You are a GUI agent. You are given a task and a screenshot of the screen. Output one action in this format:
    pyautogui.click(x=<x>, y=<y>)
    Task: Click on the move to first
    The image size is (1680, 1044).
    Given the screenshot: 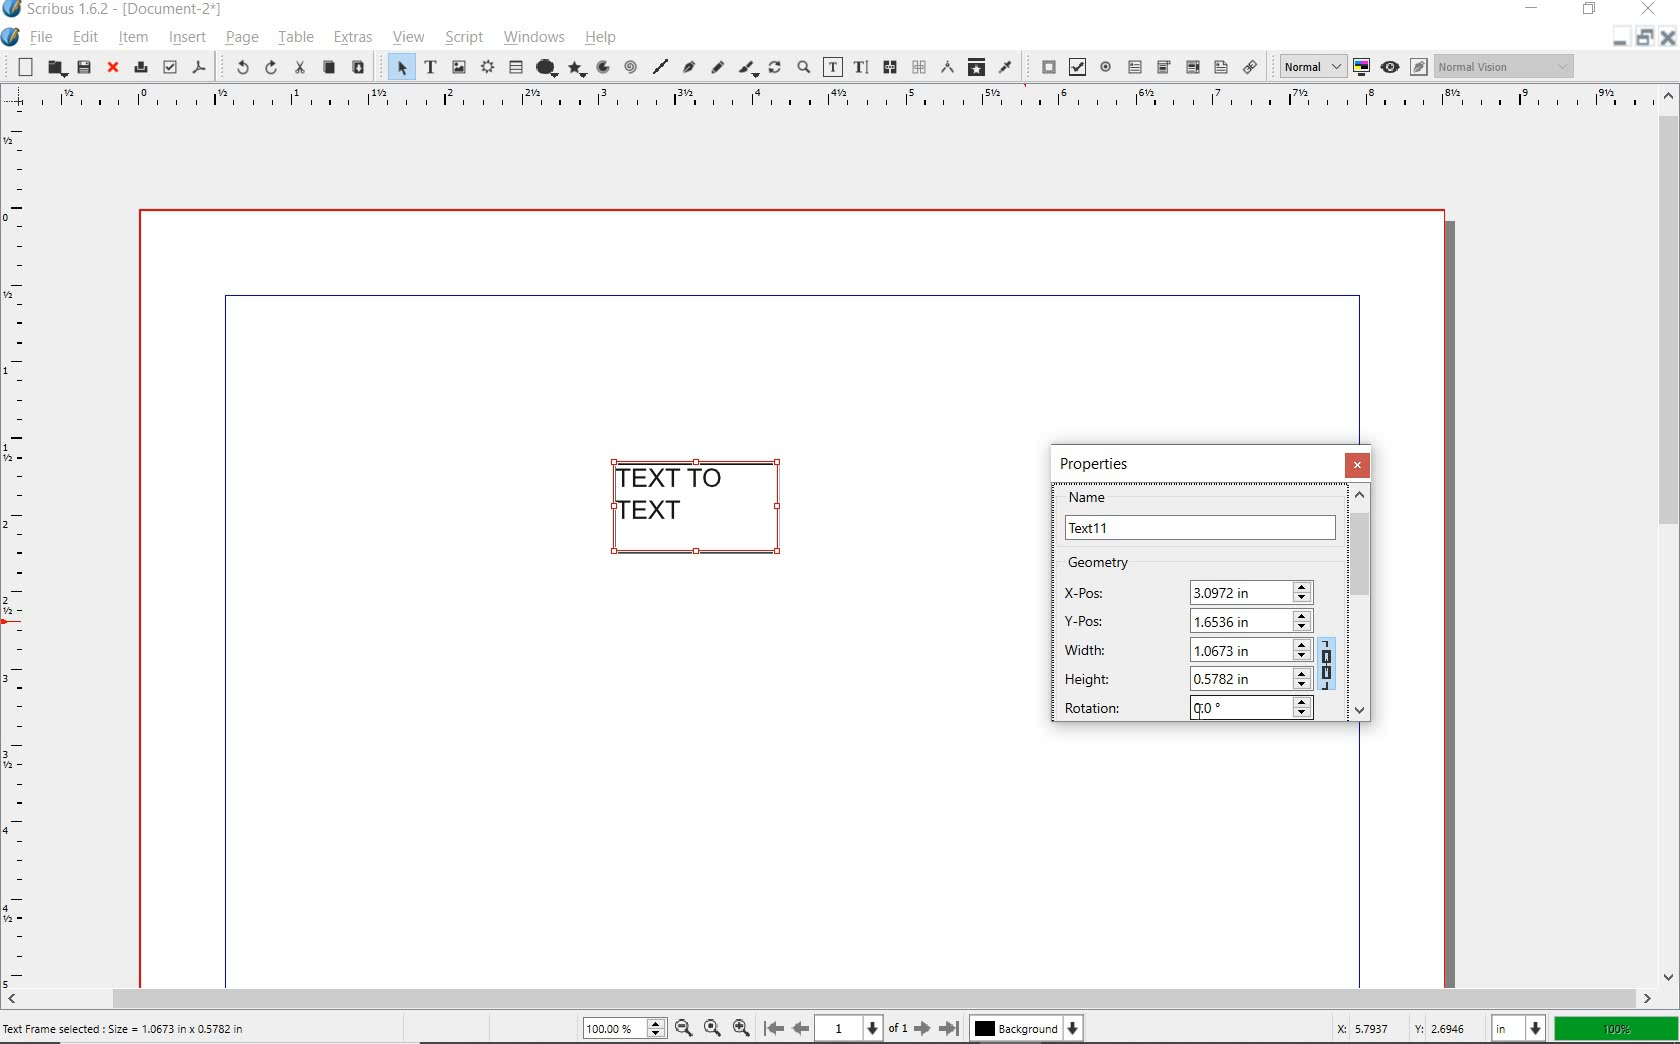 What is the action you would take?
    pyautogui.click(x=773, y=1029)
    